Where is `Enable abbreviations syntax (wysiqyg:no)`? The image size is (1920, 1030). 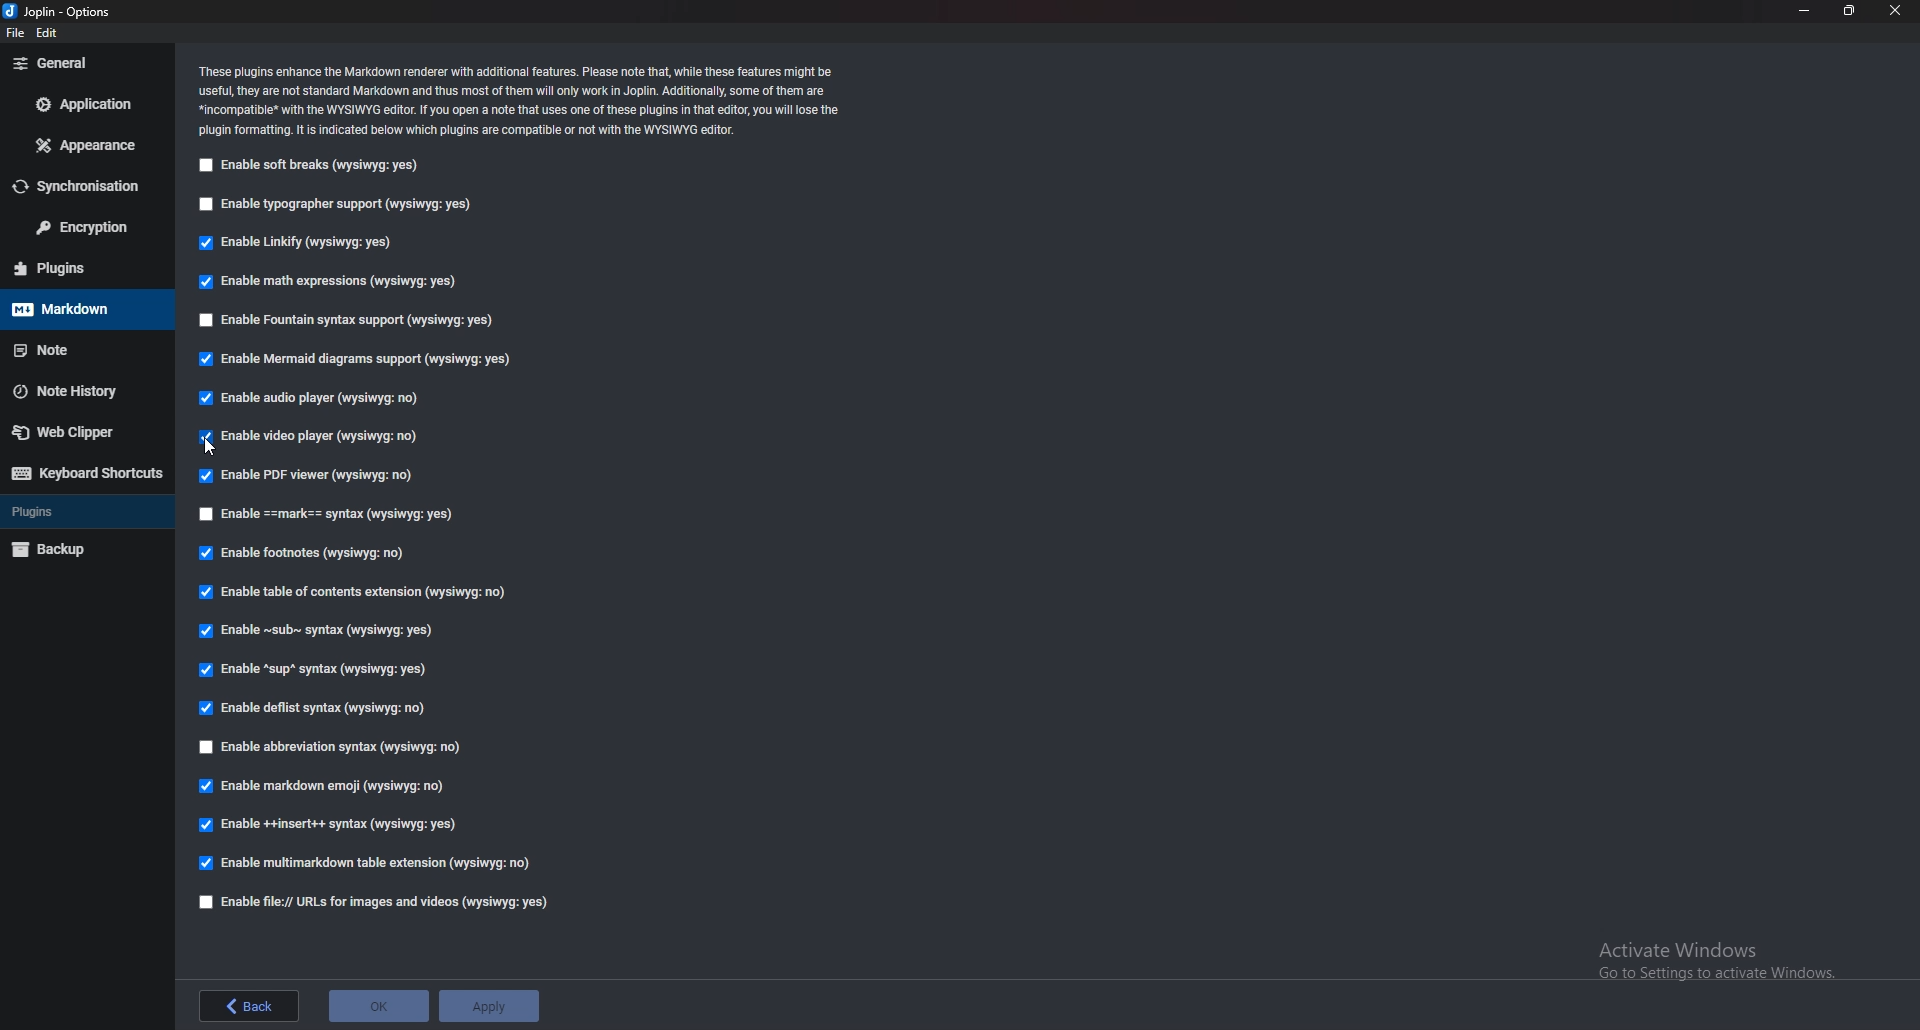 Enable abbreviations syntax (wysiqyg:no) is located at coordinates (352, 750).